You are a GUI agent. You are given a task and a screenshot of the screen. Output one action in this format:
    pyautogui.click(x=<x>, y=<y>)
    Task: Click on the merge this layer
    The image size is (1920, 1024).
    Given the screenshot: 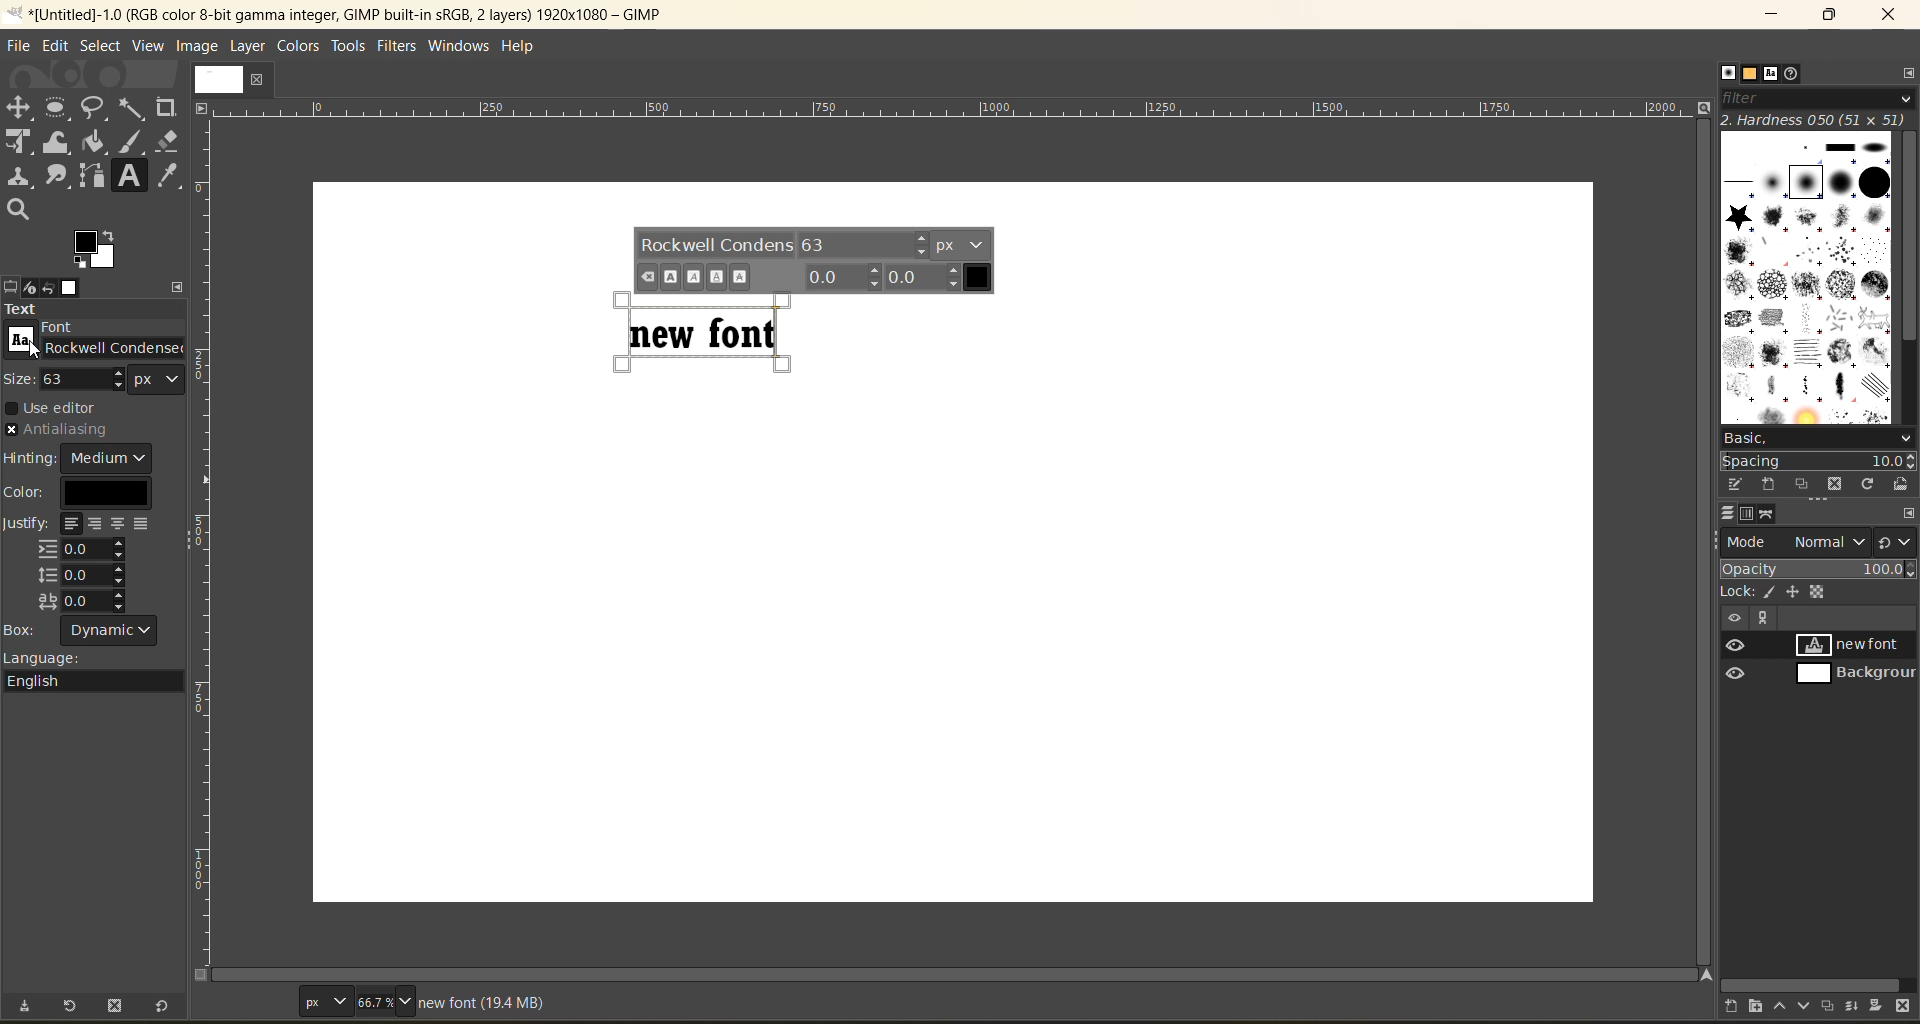 What is the action you would take?
    pyautogui.click(x=1859, y=1008)
    